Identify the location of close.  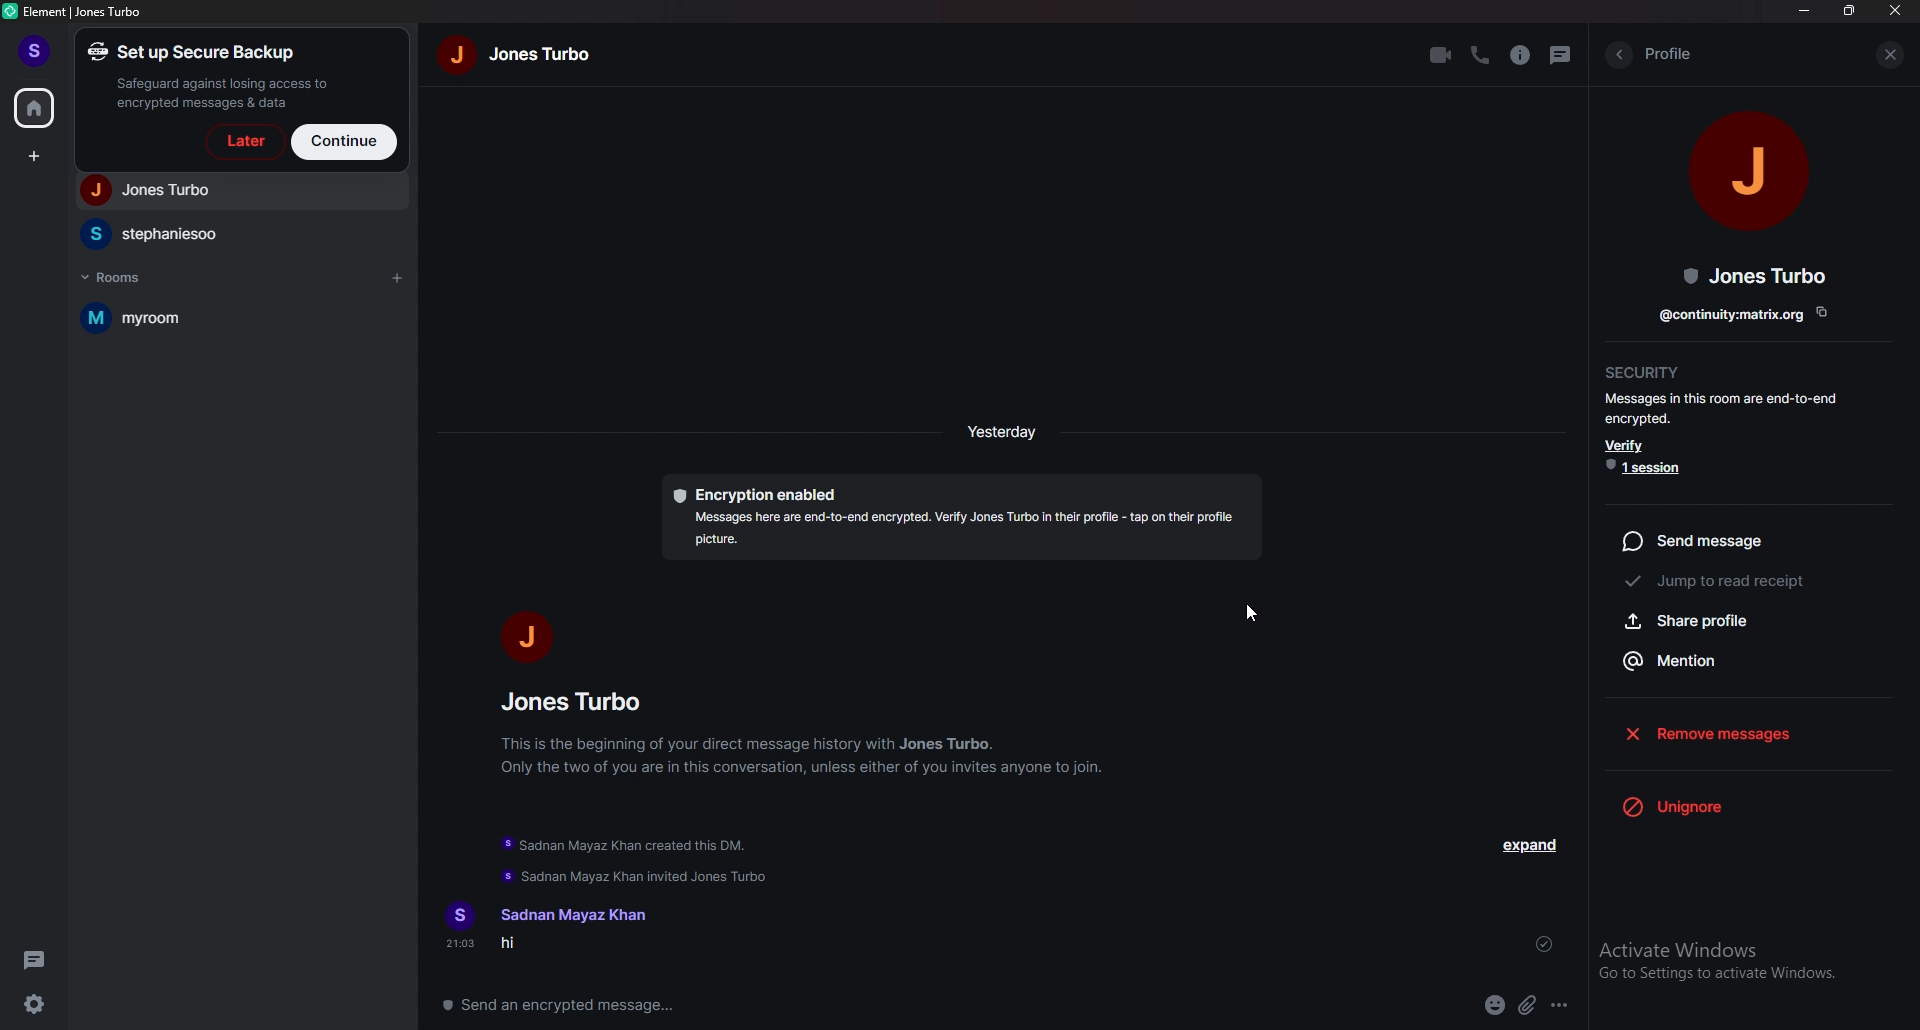
(1896, 11).